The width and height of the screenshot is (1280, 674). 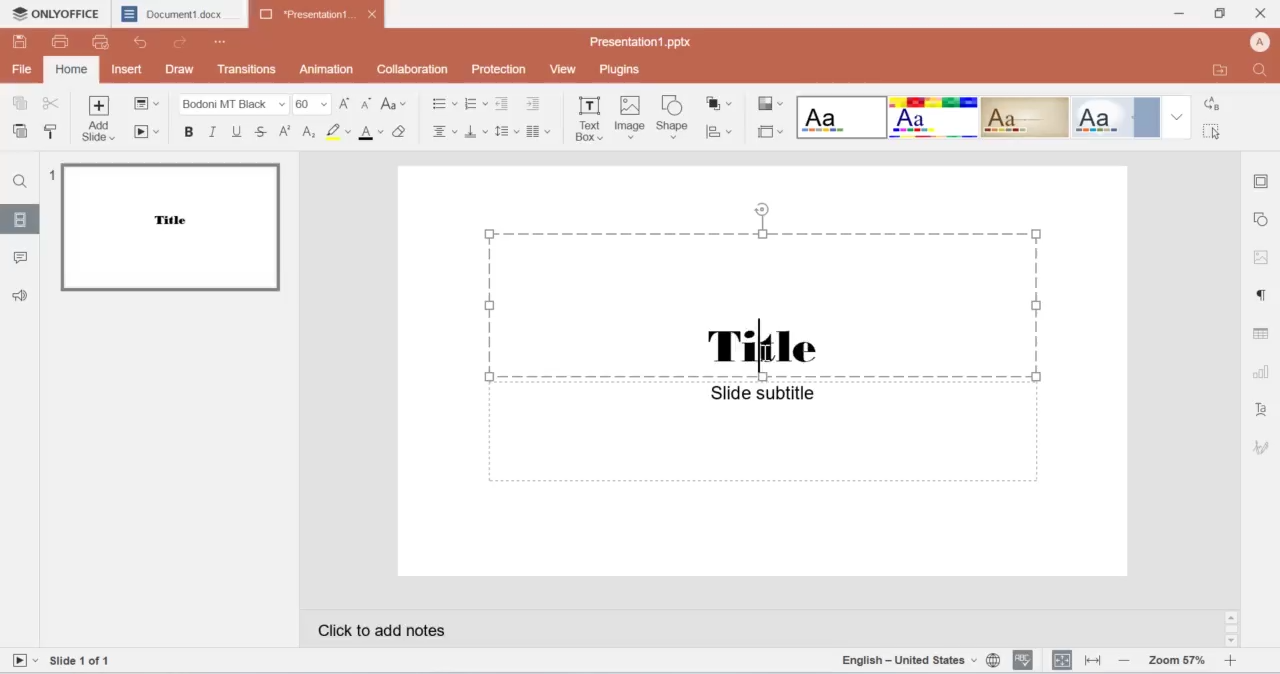 What do you see at coordinates (1262, 179) in the screenshot?
I see `border` at bounding box center [1262, 179].